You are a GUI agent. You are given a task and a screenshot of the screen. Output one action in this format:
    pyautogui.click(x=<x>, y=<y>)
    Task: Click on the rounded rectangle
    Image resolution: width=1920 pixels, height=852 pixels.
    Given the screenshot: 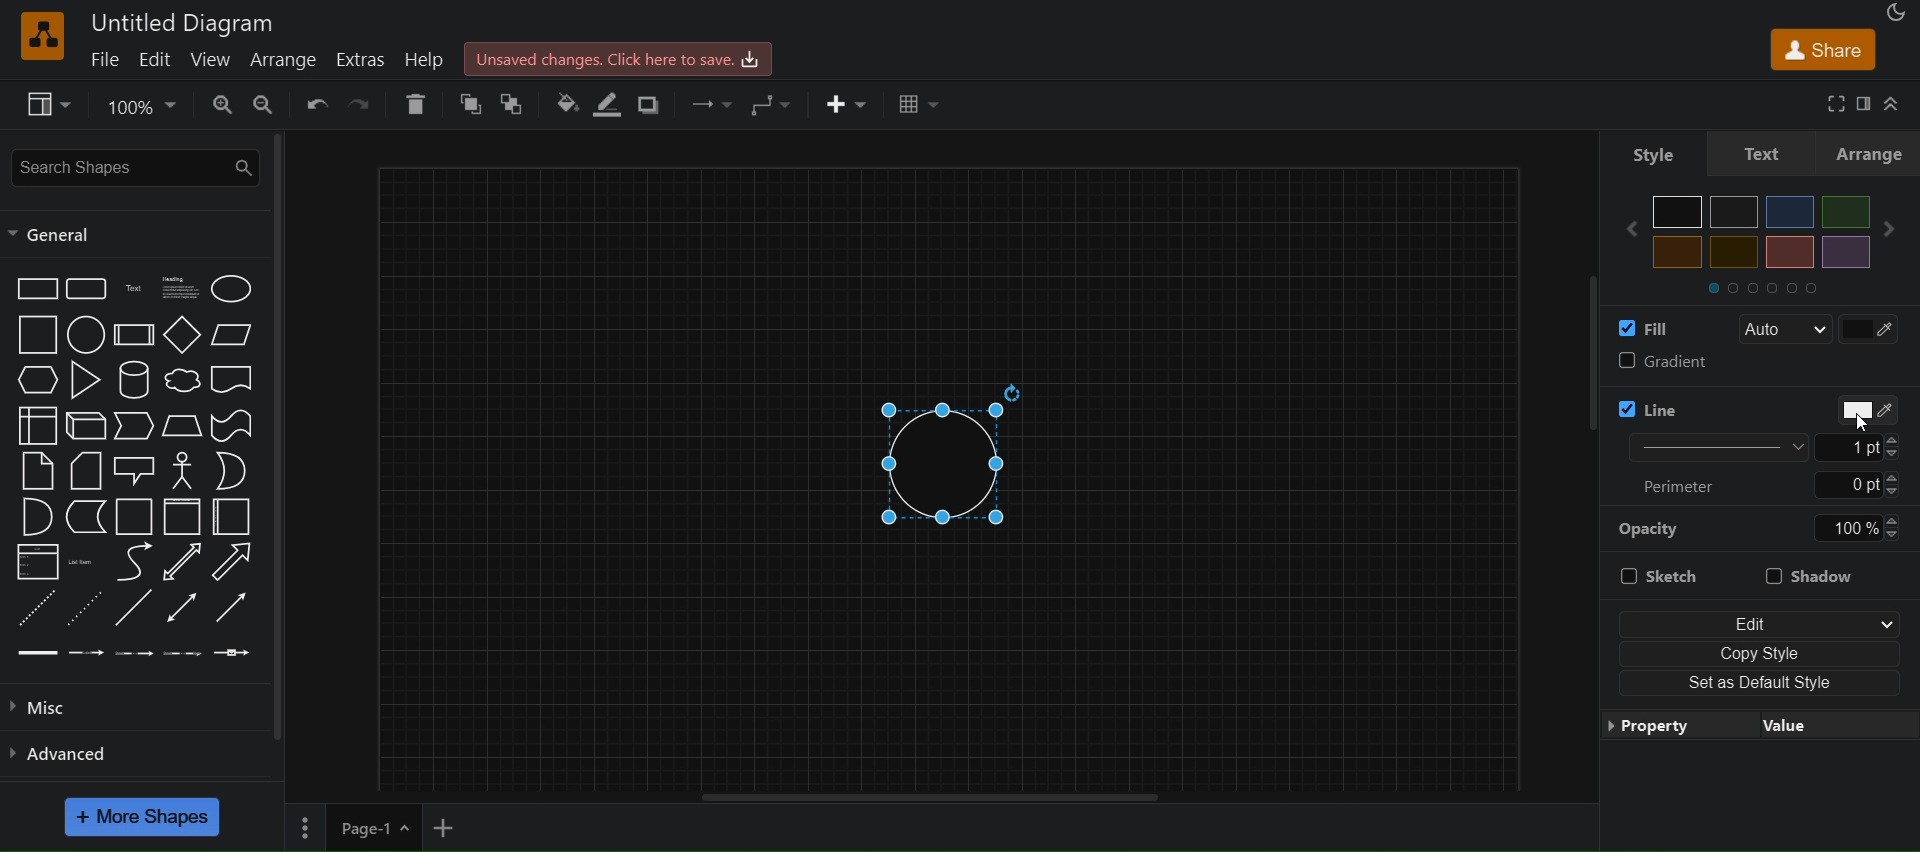 What is the action you would take?
    pyautogui.click(x=85, y=289)
    